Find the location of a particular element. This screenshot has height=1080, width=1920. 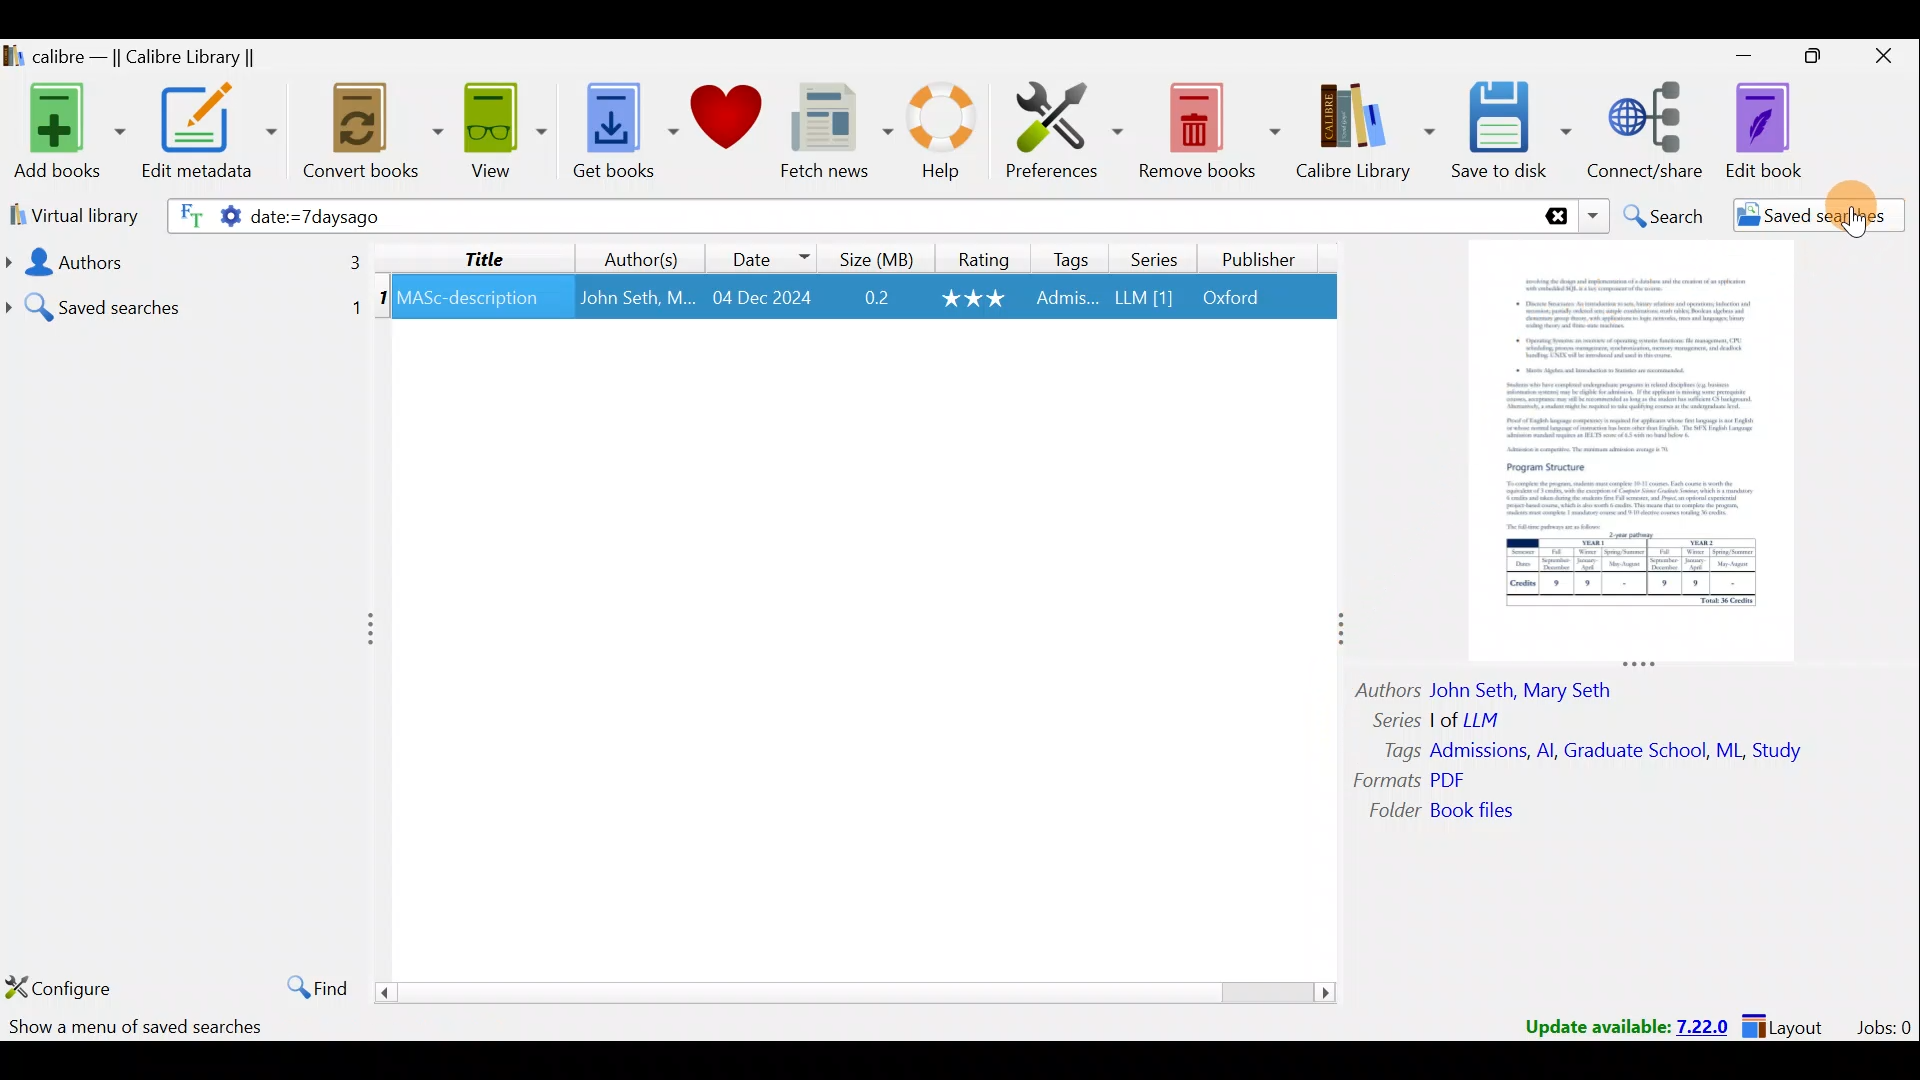

0.2 is located at coordinates (877, 299).